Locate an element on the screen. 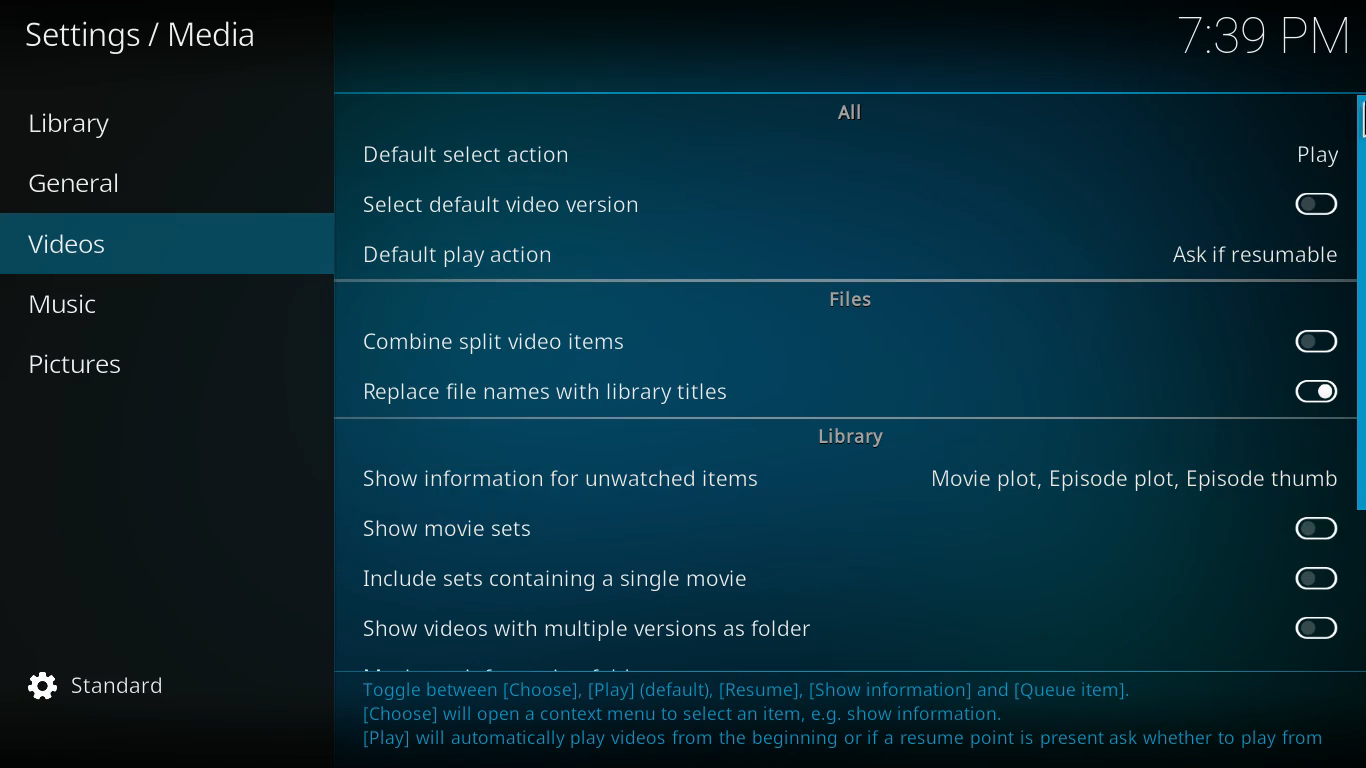 The height and width of the screenshot is (768, 1366). information is located at coordinates (1134, 481).